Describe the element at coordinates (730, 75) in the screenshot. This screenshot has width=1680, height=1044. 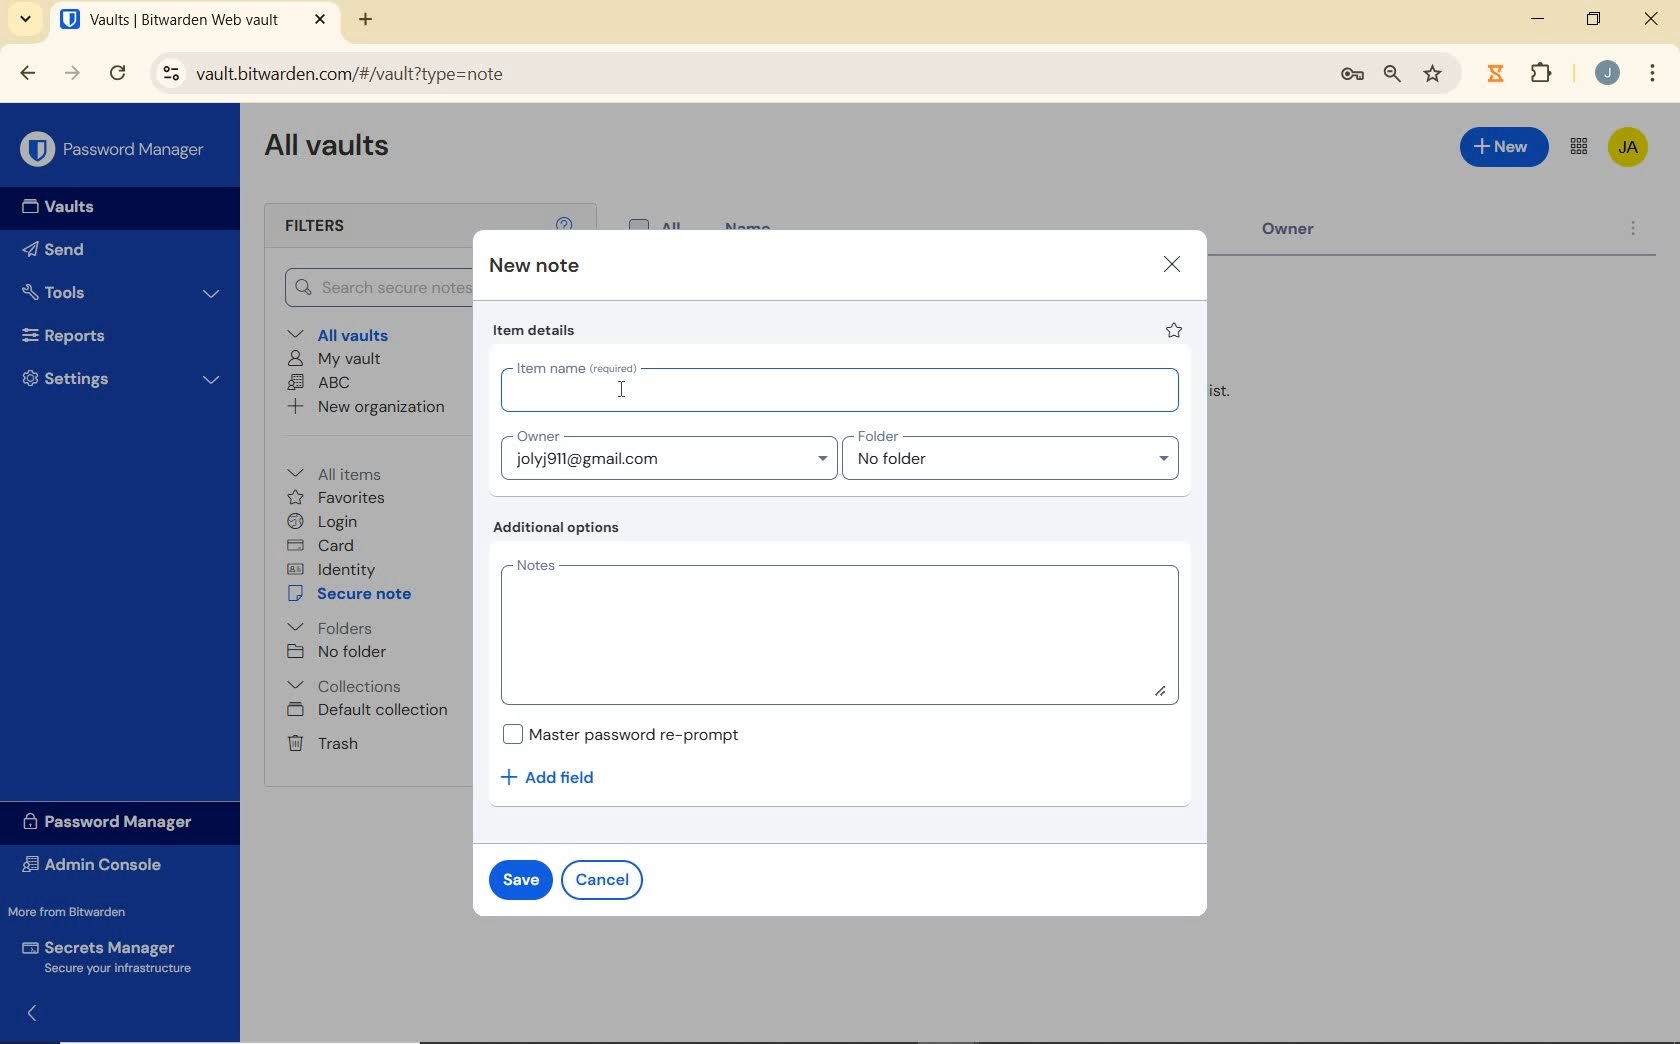
I see `address bar` at that location.